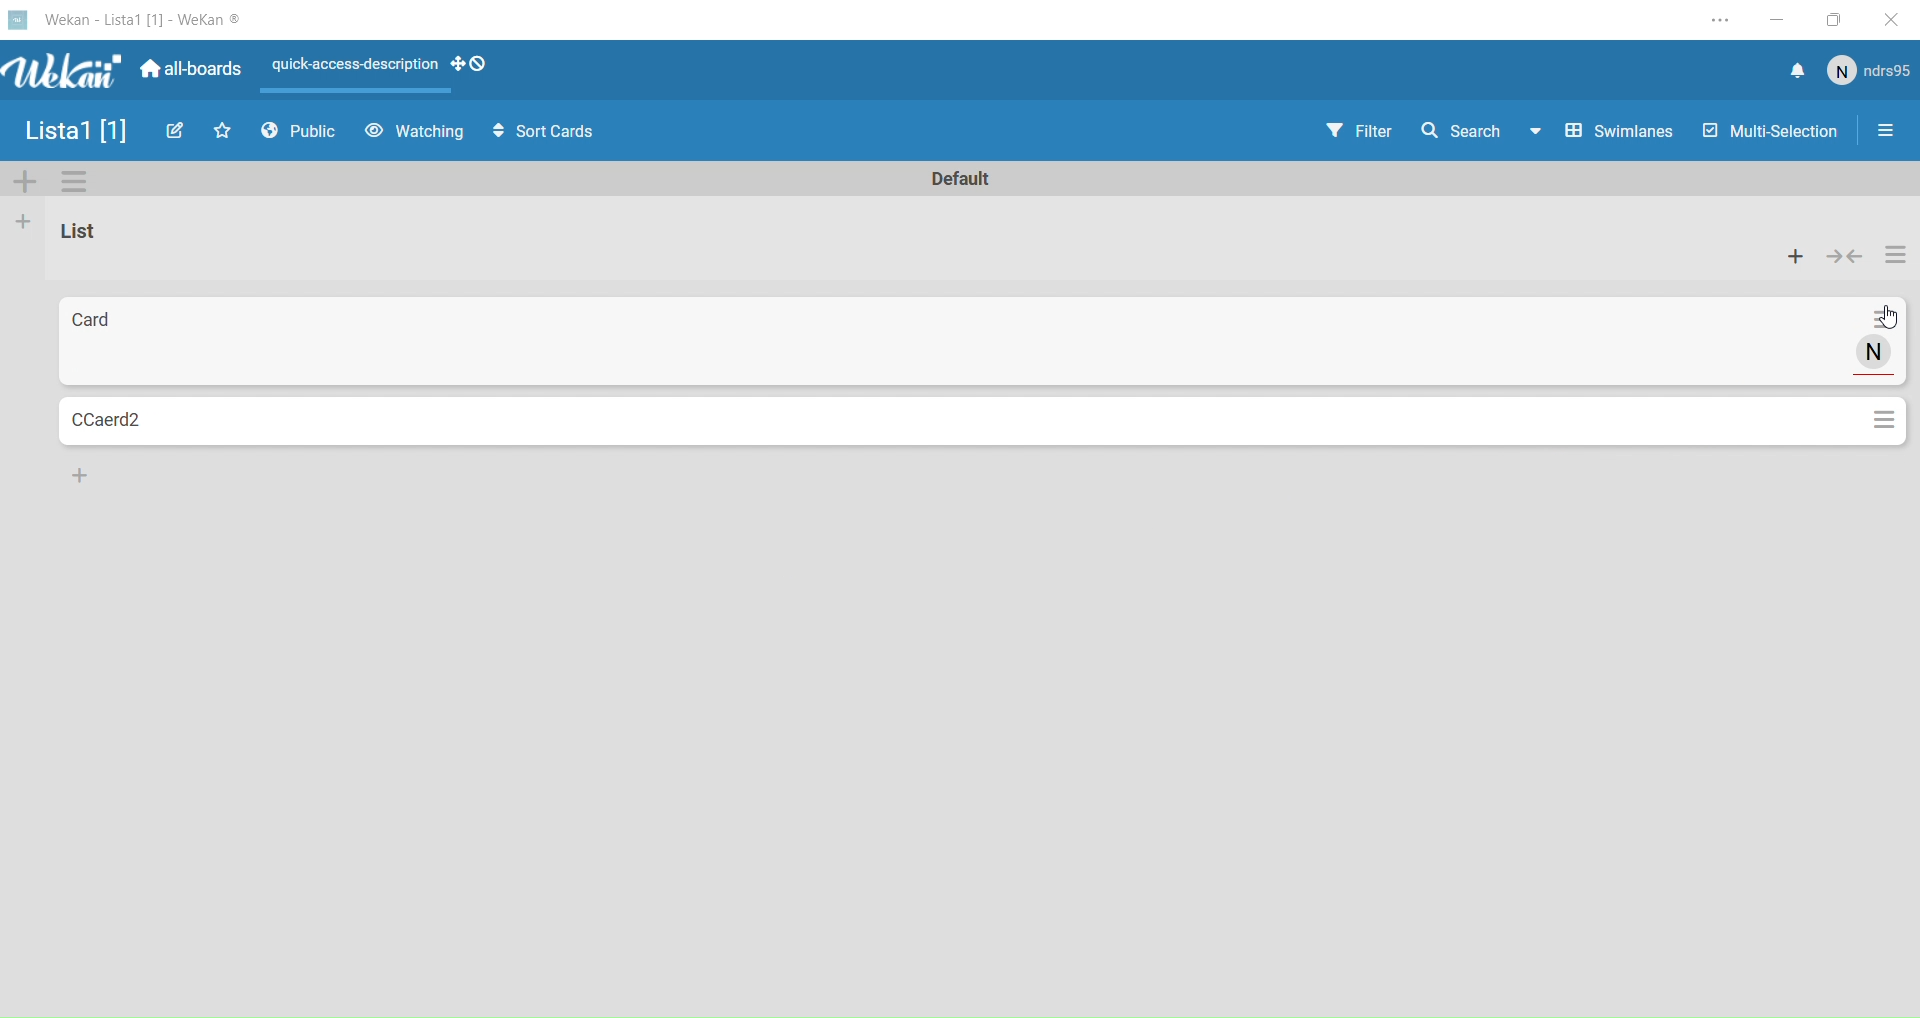 The height and width of the screenshot is (1018, 1920). What do you see at coordinates (80, 237) in the screenshot?
I see `List` at bounding box center [80, 237].